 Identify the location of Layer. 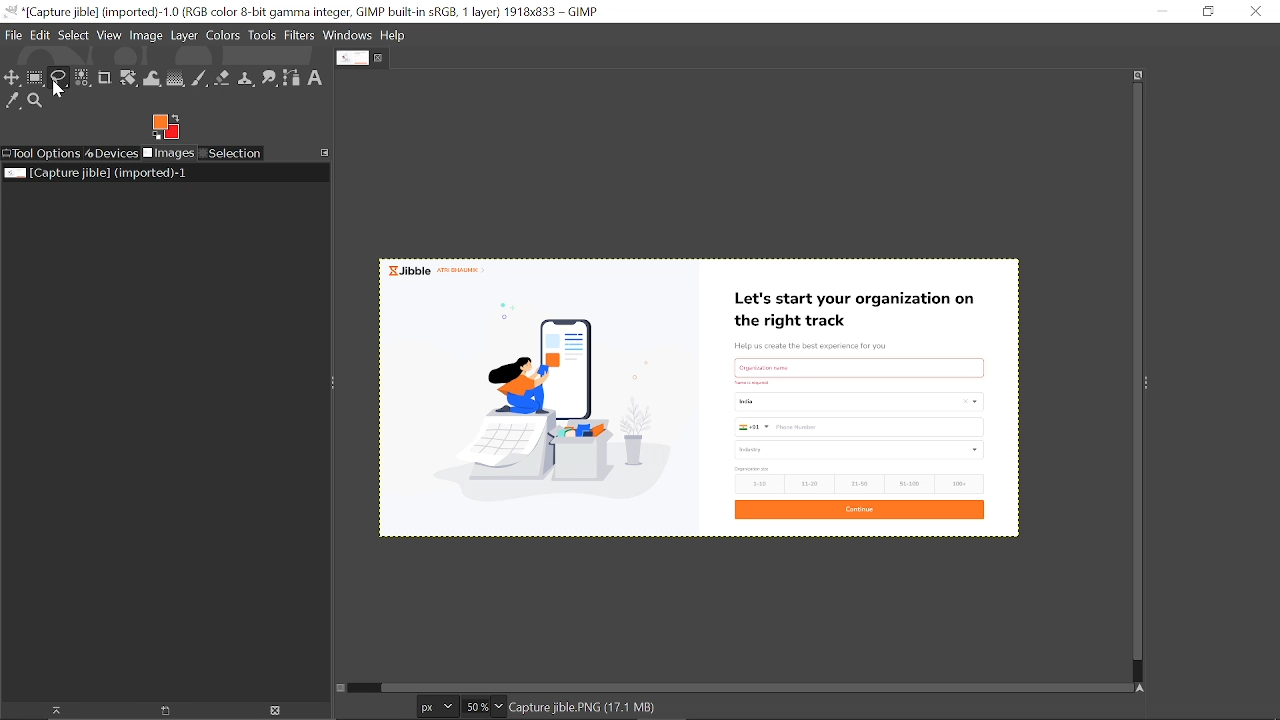
(184, 37).